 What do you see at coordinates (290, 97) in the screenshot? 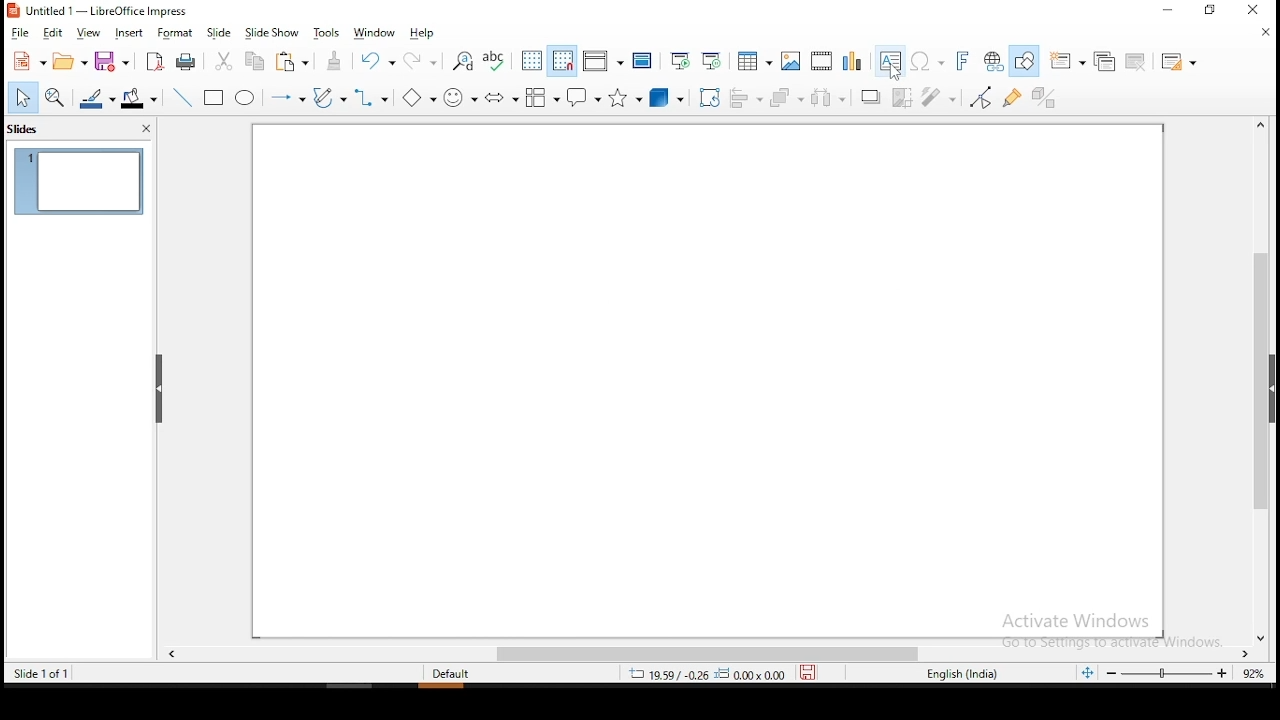
I see `lines and arrows` at bounding box center [290, 97].